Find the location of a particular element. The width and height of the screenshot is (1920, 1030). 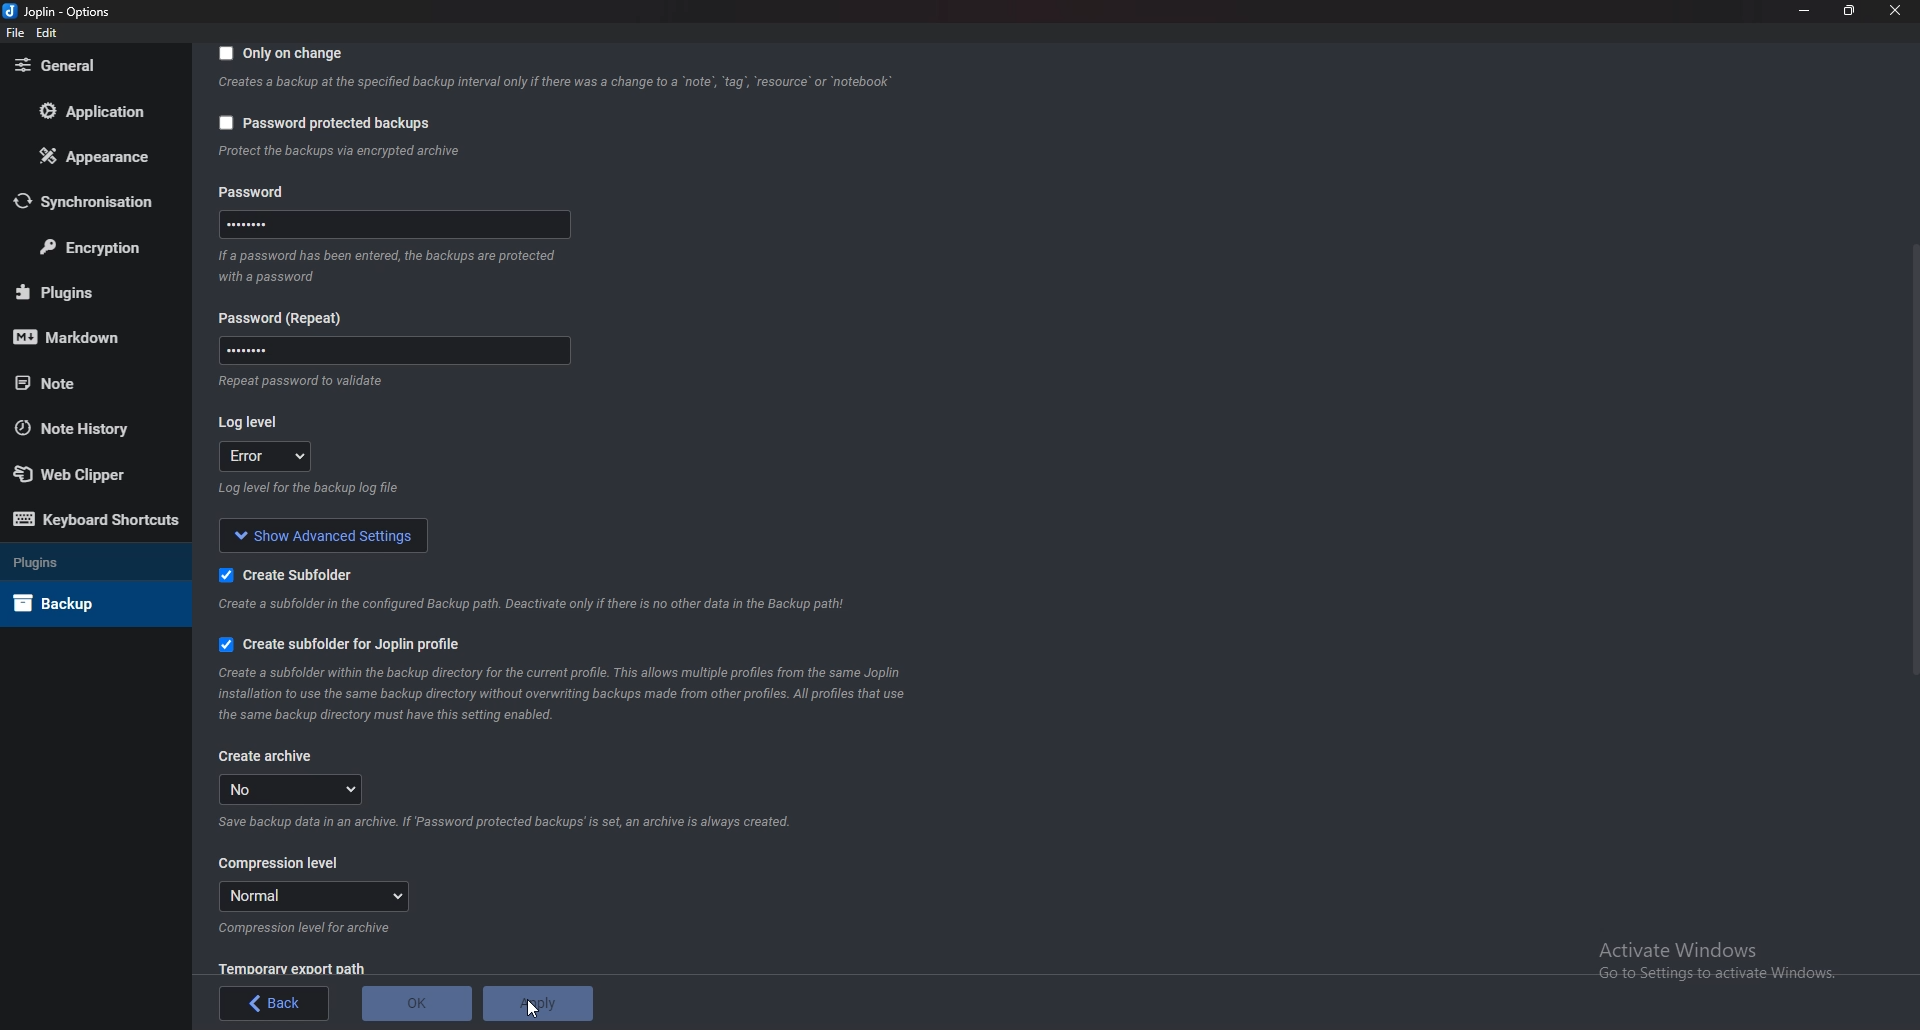

close is located at coordinates (1893, 10).